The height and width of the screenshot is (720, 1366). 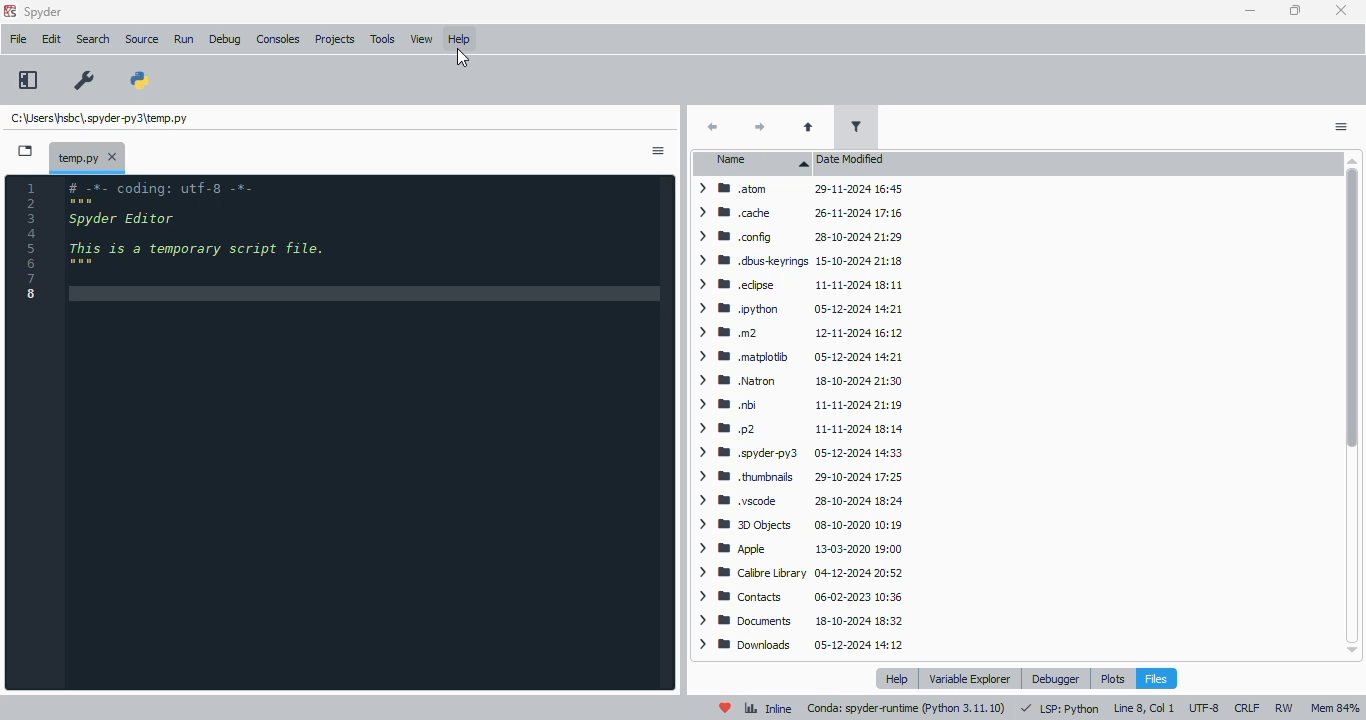 What do you see at coordinates (1342, 11) in the screenshot?
I see `close` at bounding box center [1342, 11].